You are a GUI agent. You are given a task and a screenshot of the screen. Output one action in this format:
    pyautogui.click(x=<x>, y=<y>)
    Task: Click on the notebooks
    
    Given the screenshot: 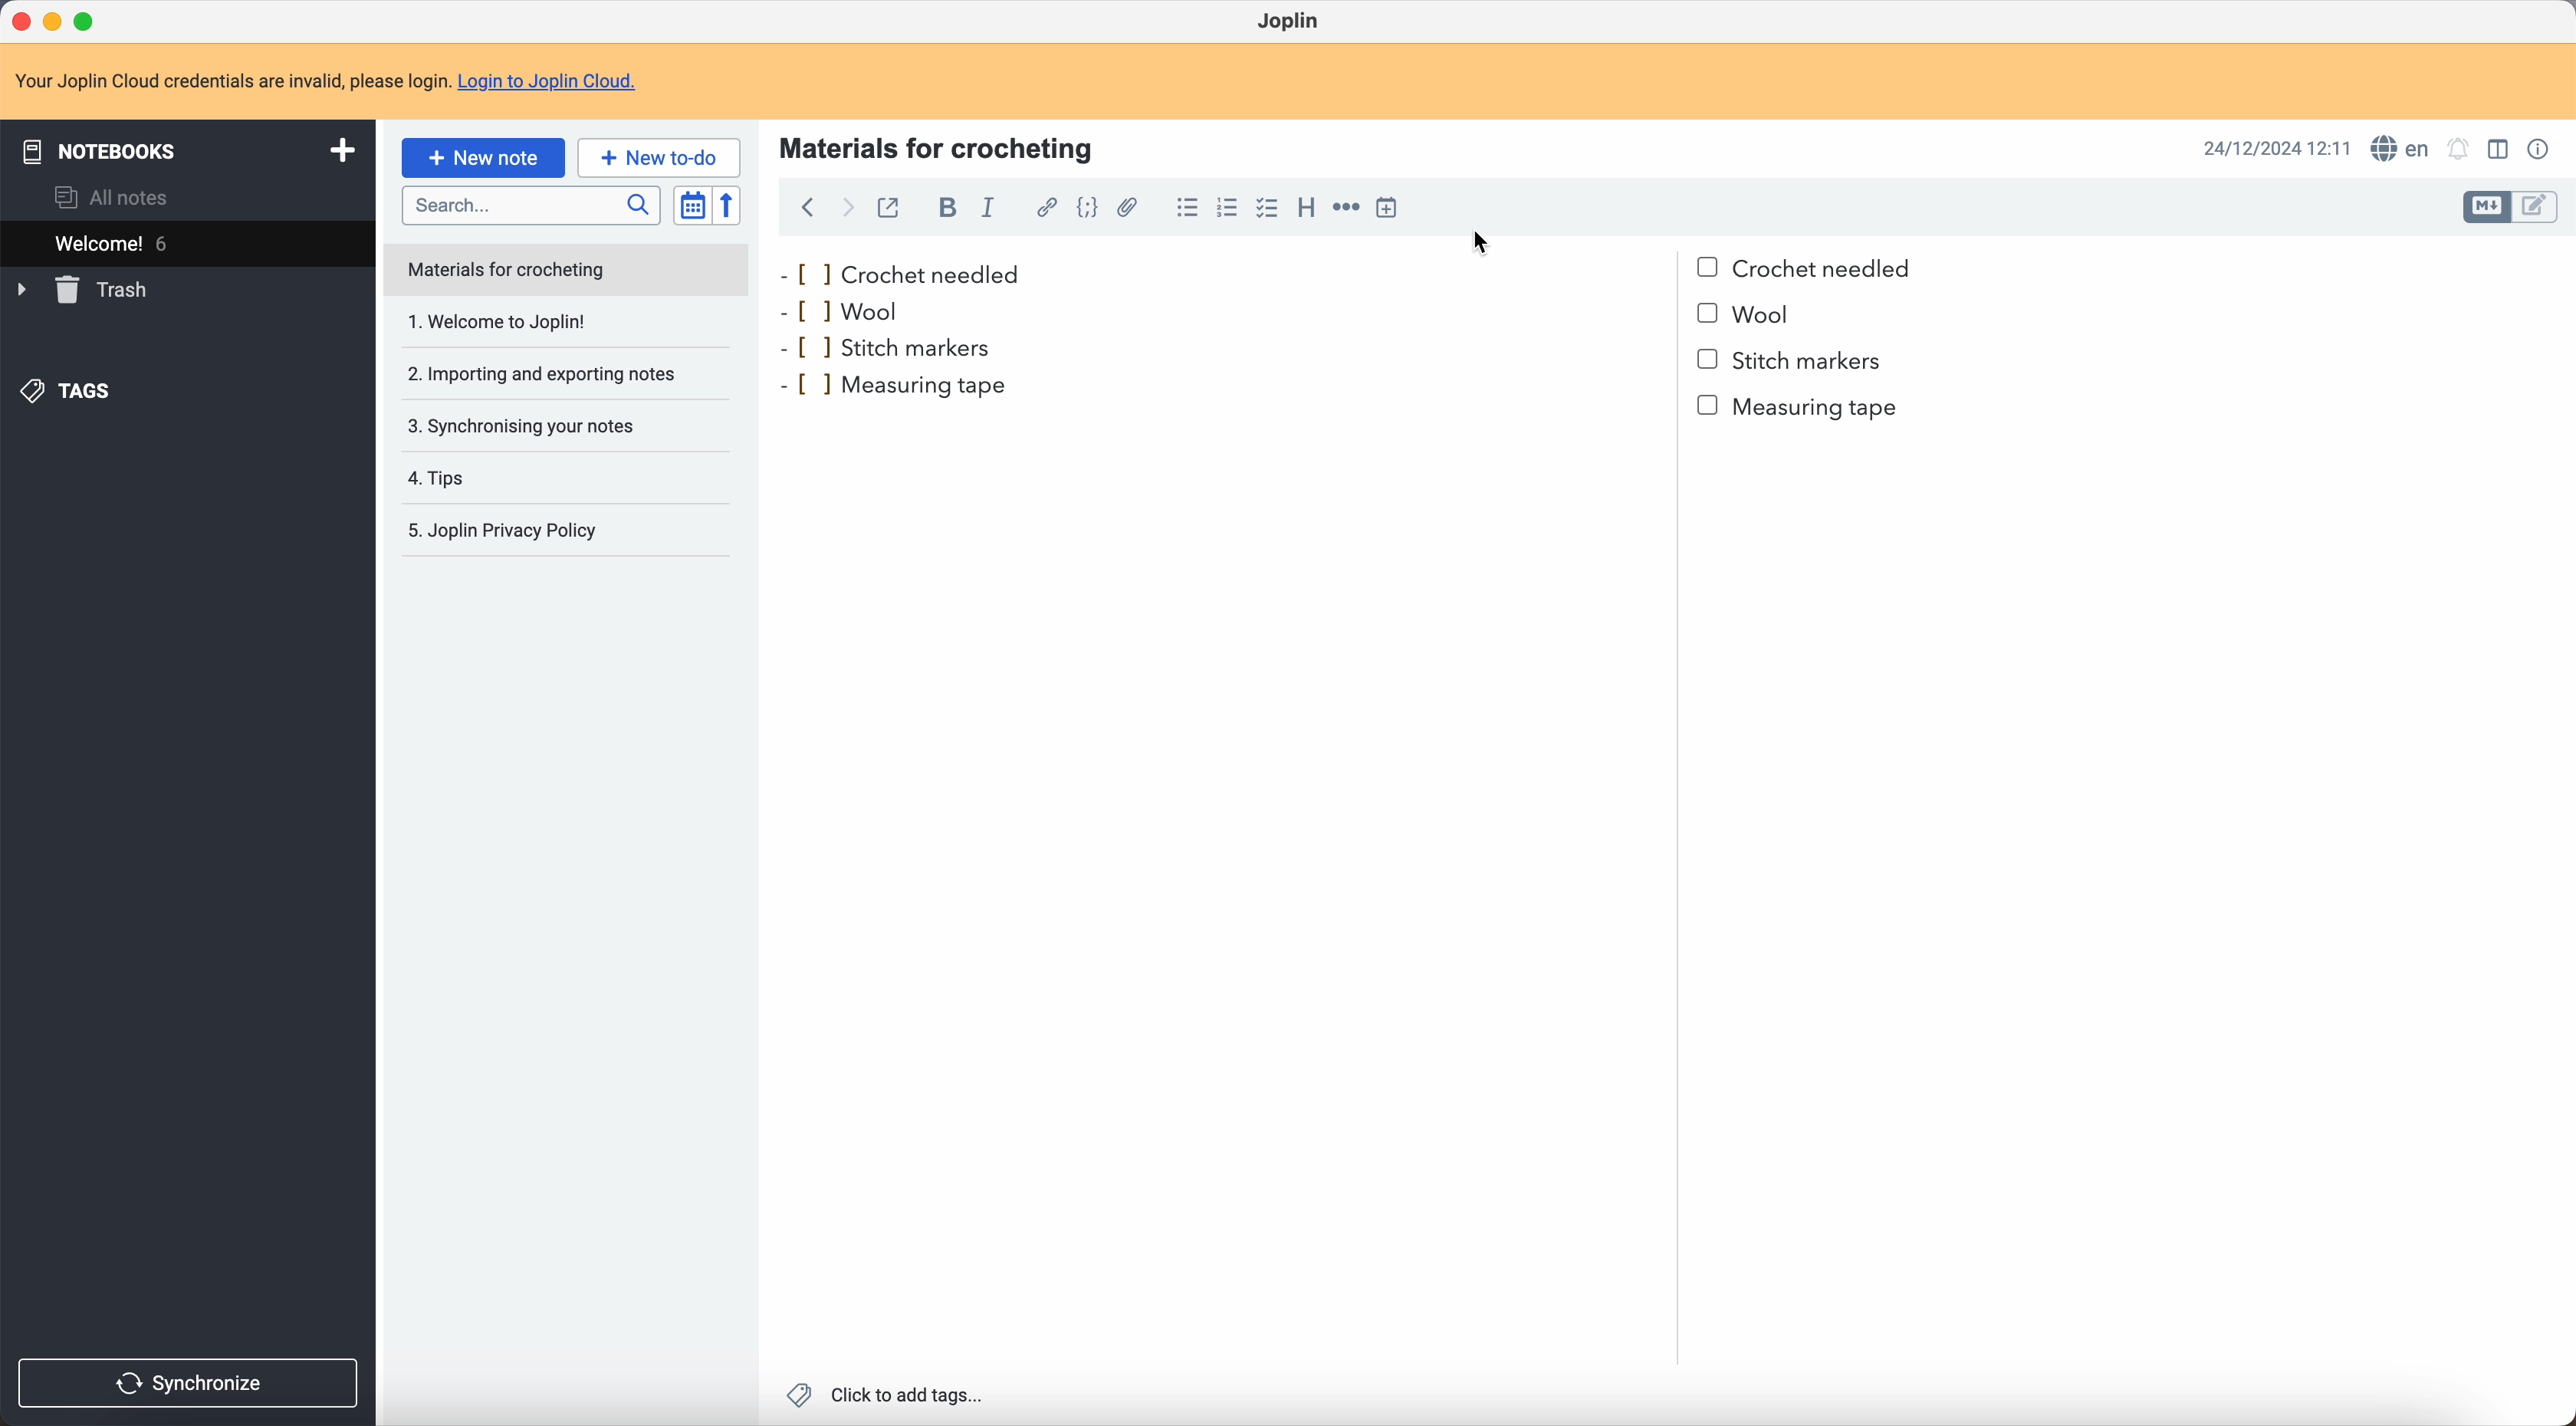 What is the action you would take?
    pyautogui.click(x=185, y=148)
    